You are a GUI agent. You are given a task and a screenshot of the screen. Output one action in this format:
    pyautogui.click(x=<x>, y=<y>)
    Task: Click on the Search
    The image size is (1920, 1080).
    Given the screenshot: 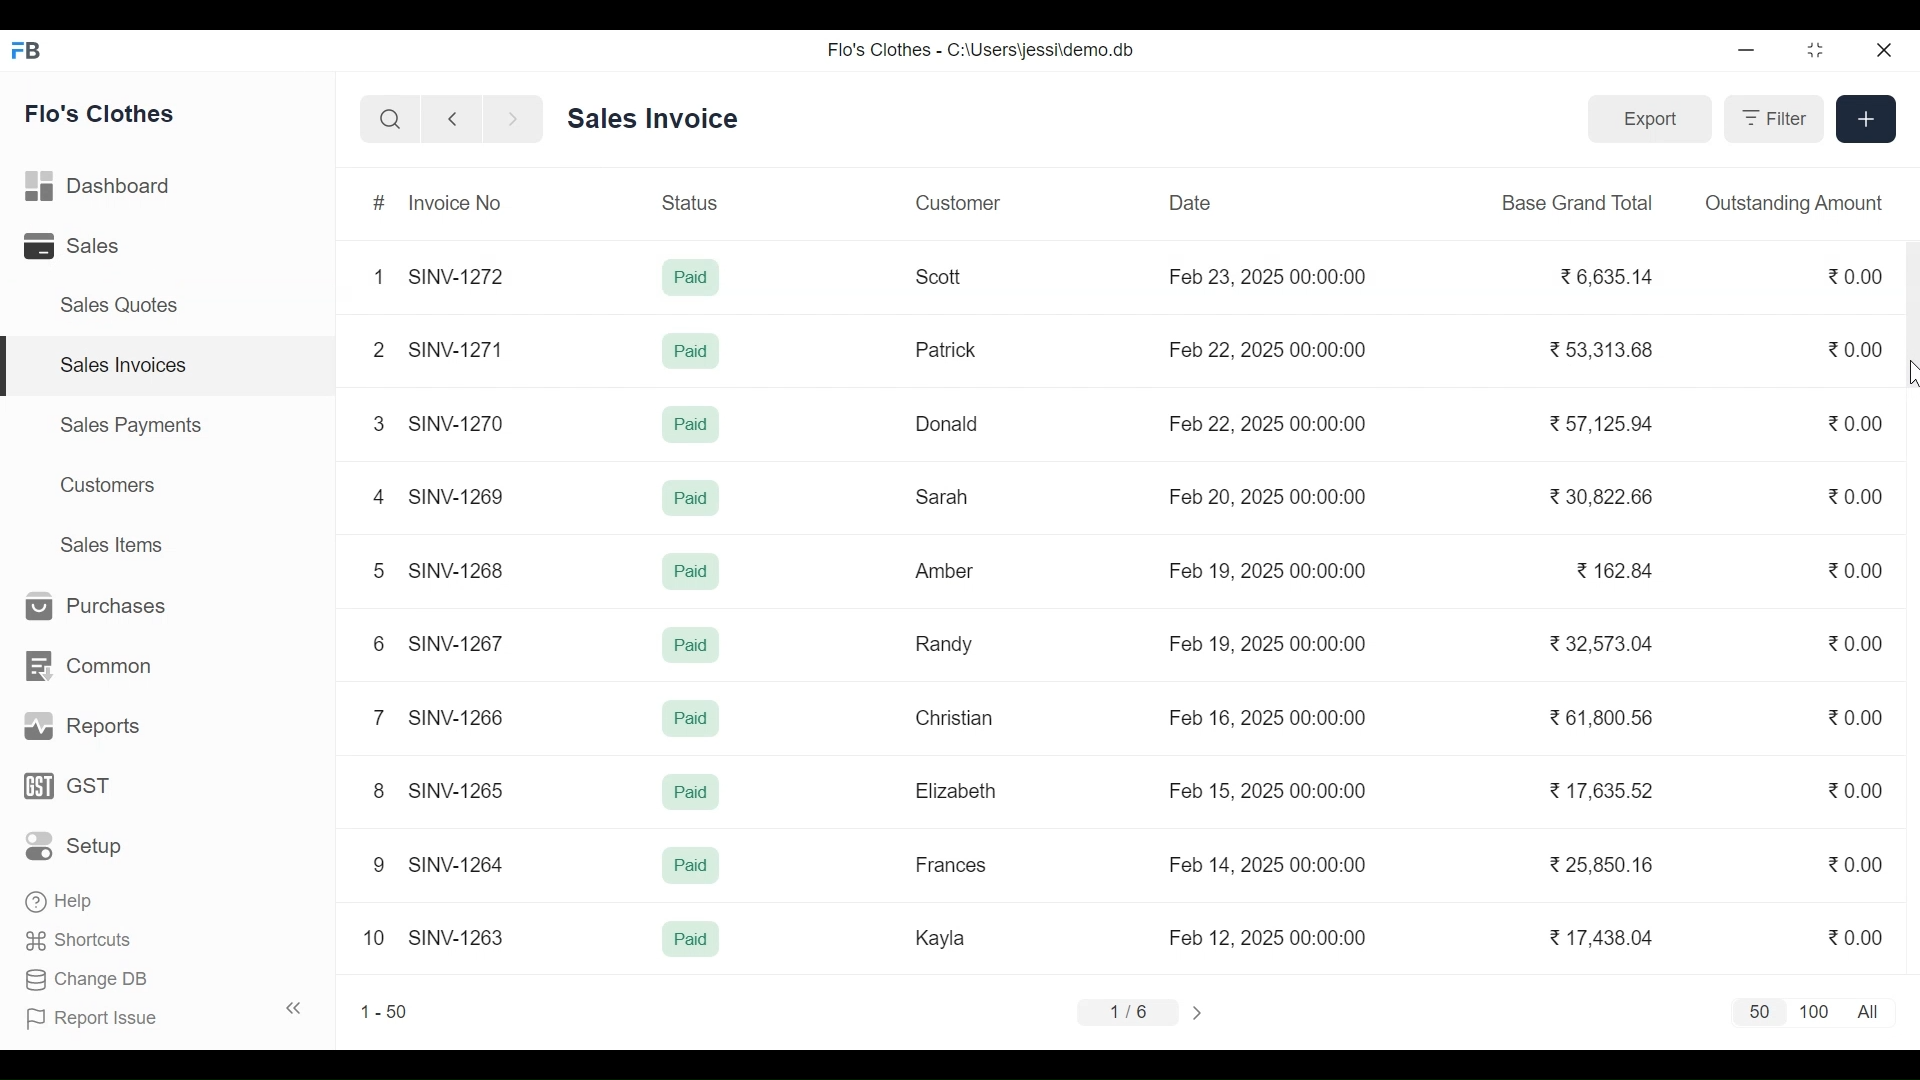 What is the action you would take?
    pyautogui.click(x=390, y=120)
    